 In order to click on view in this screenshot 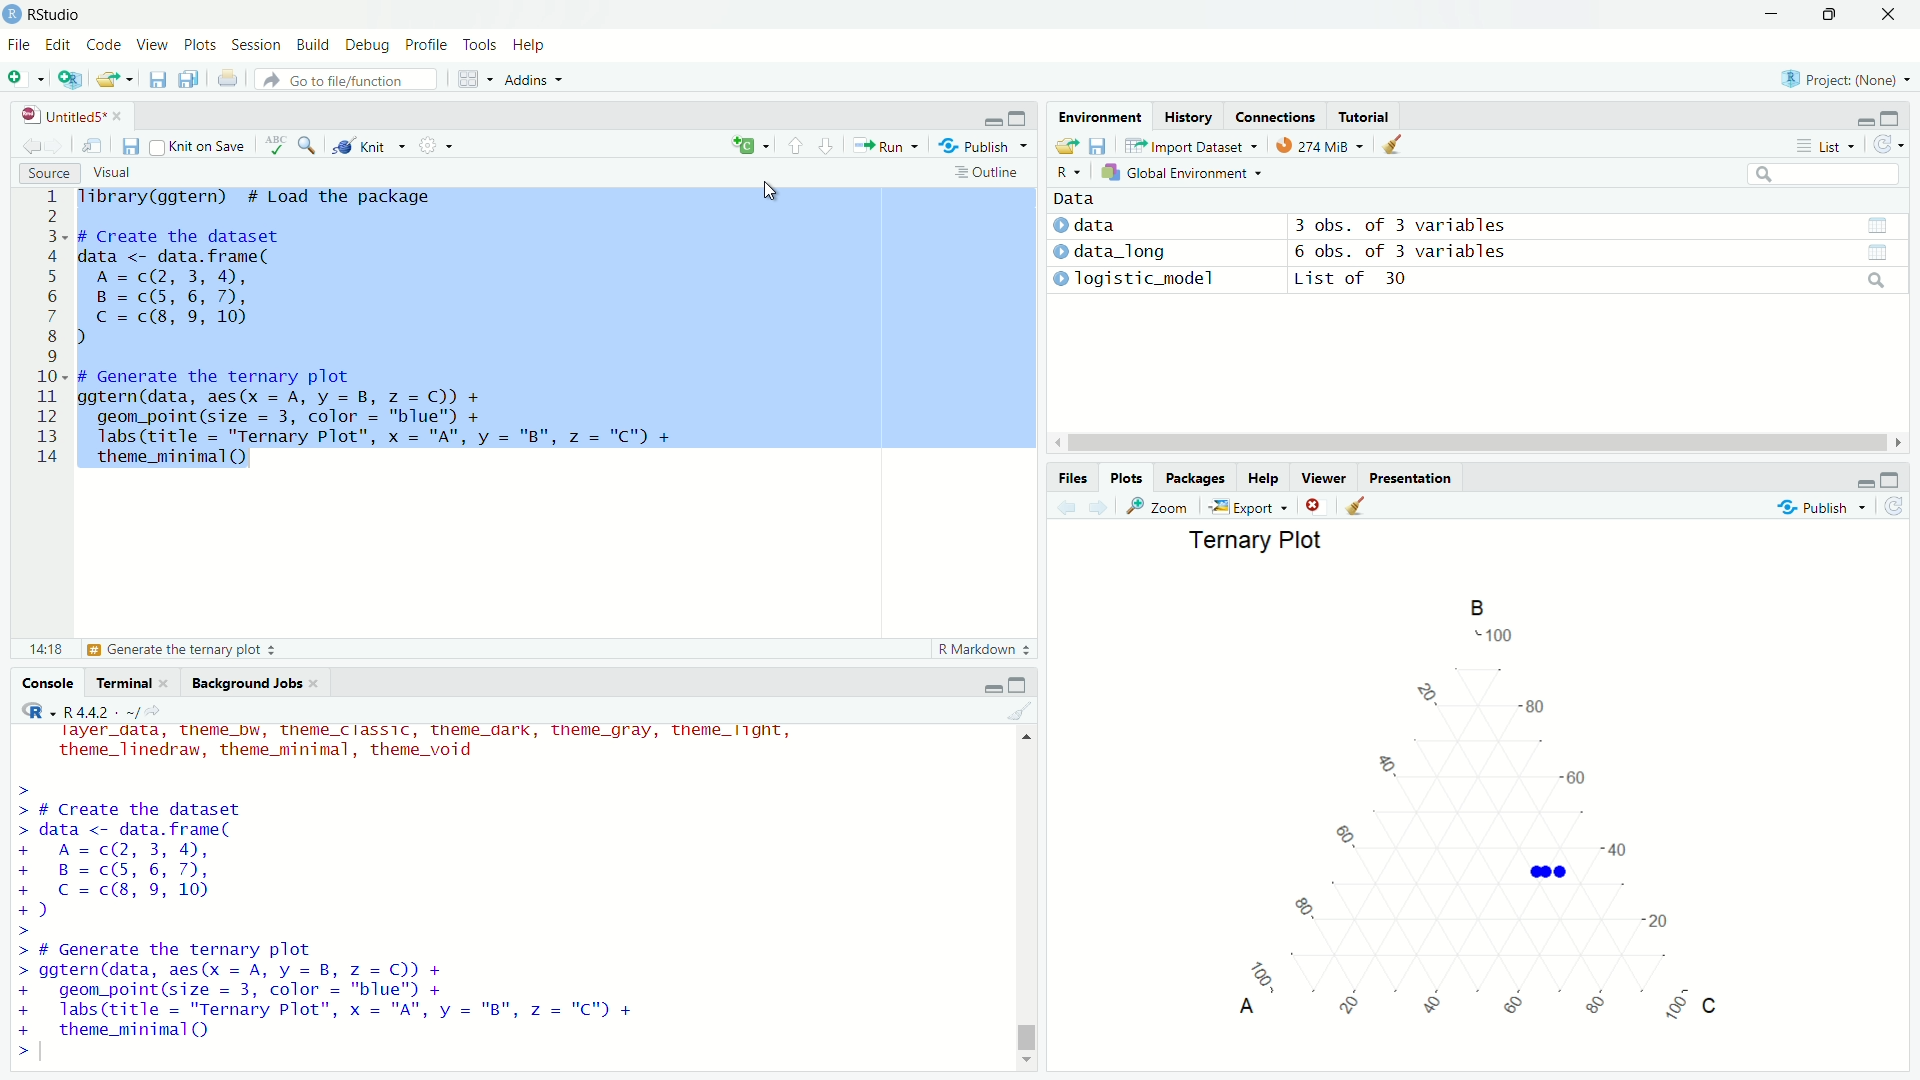, I will do `click(1875, 224)`.